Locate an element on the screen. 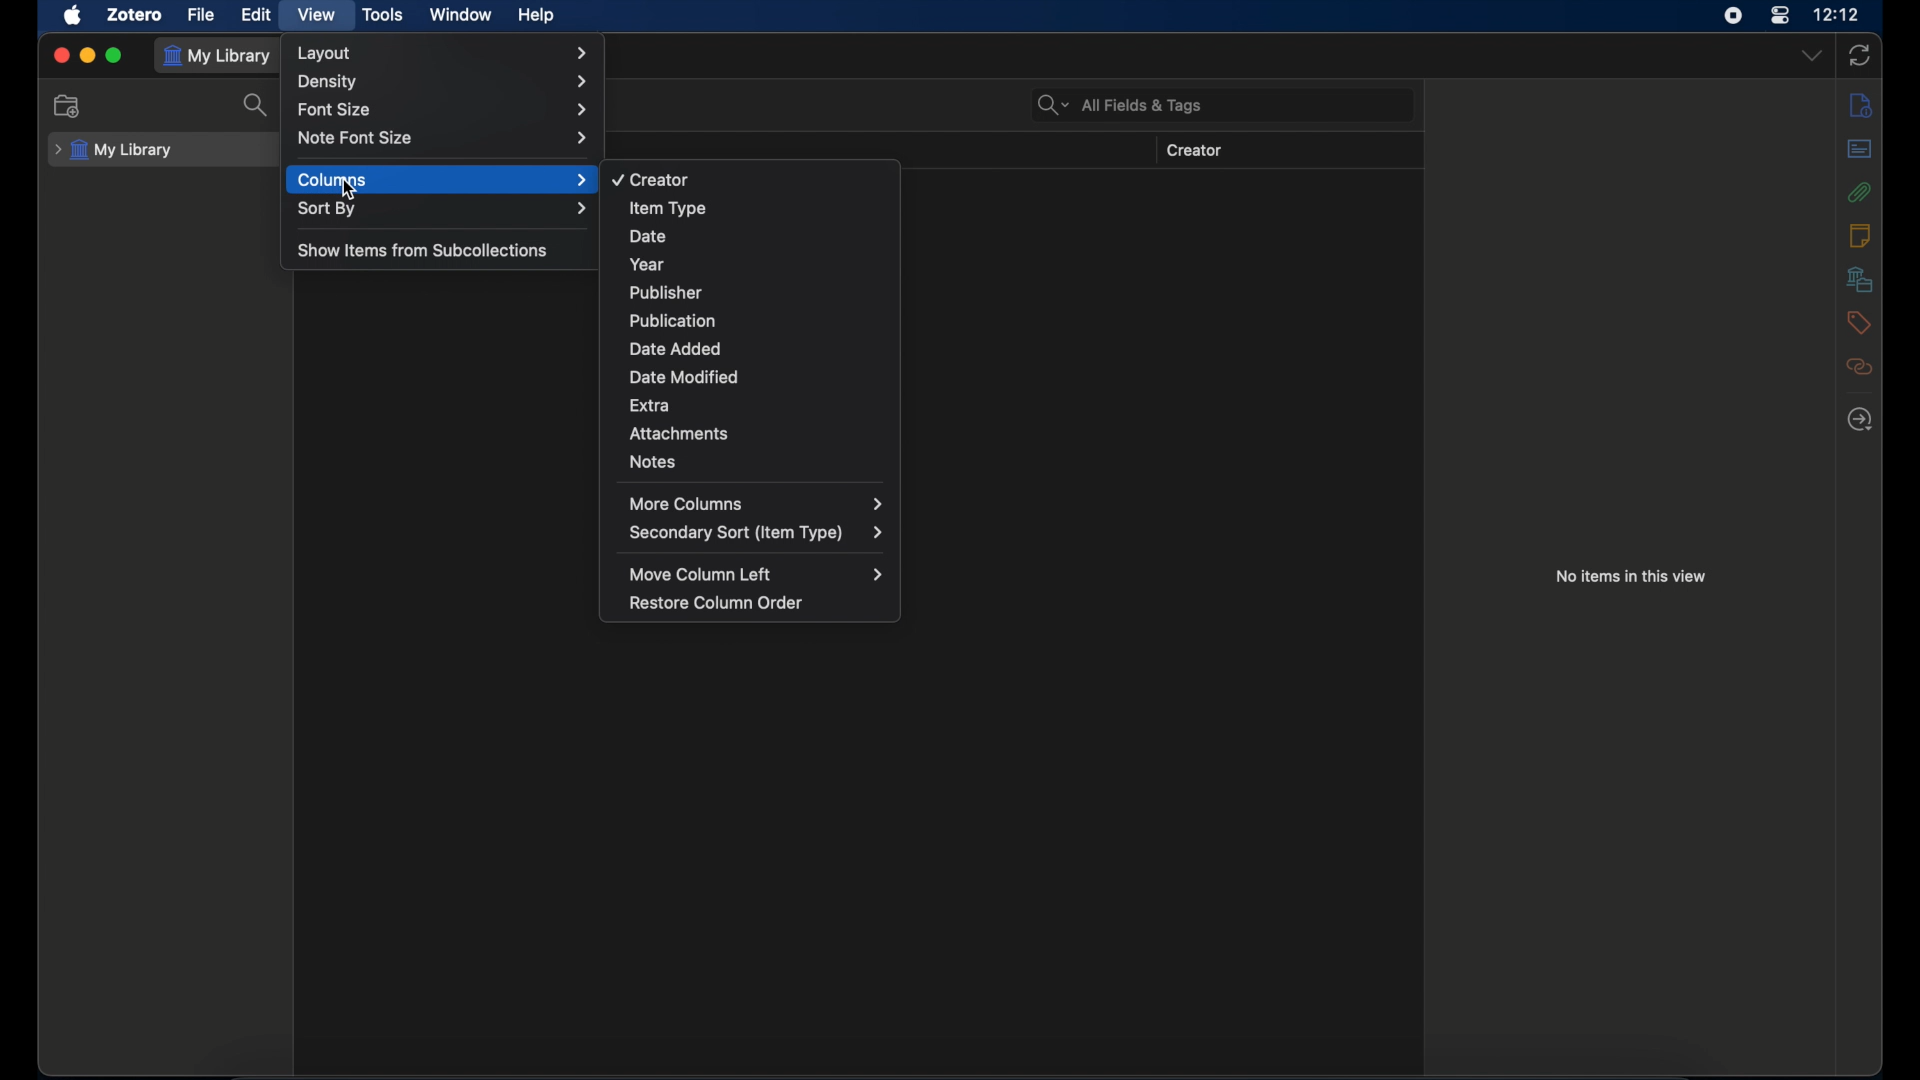 The height and width of the screenshot is (1080, 1920). libraries is located at coordinates (1861, 279).